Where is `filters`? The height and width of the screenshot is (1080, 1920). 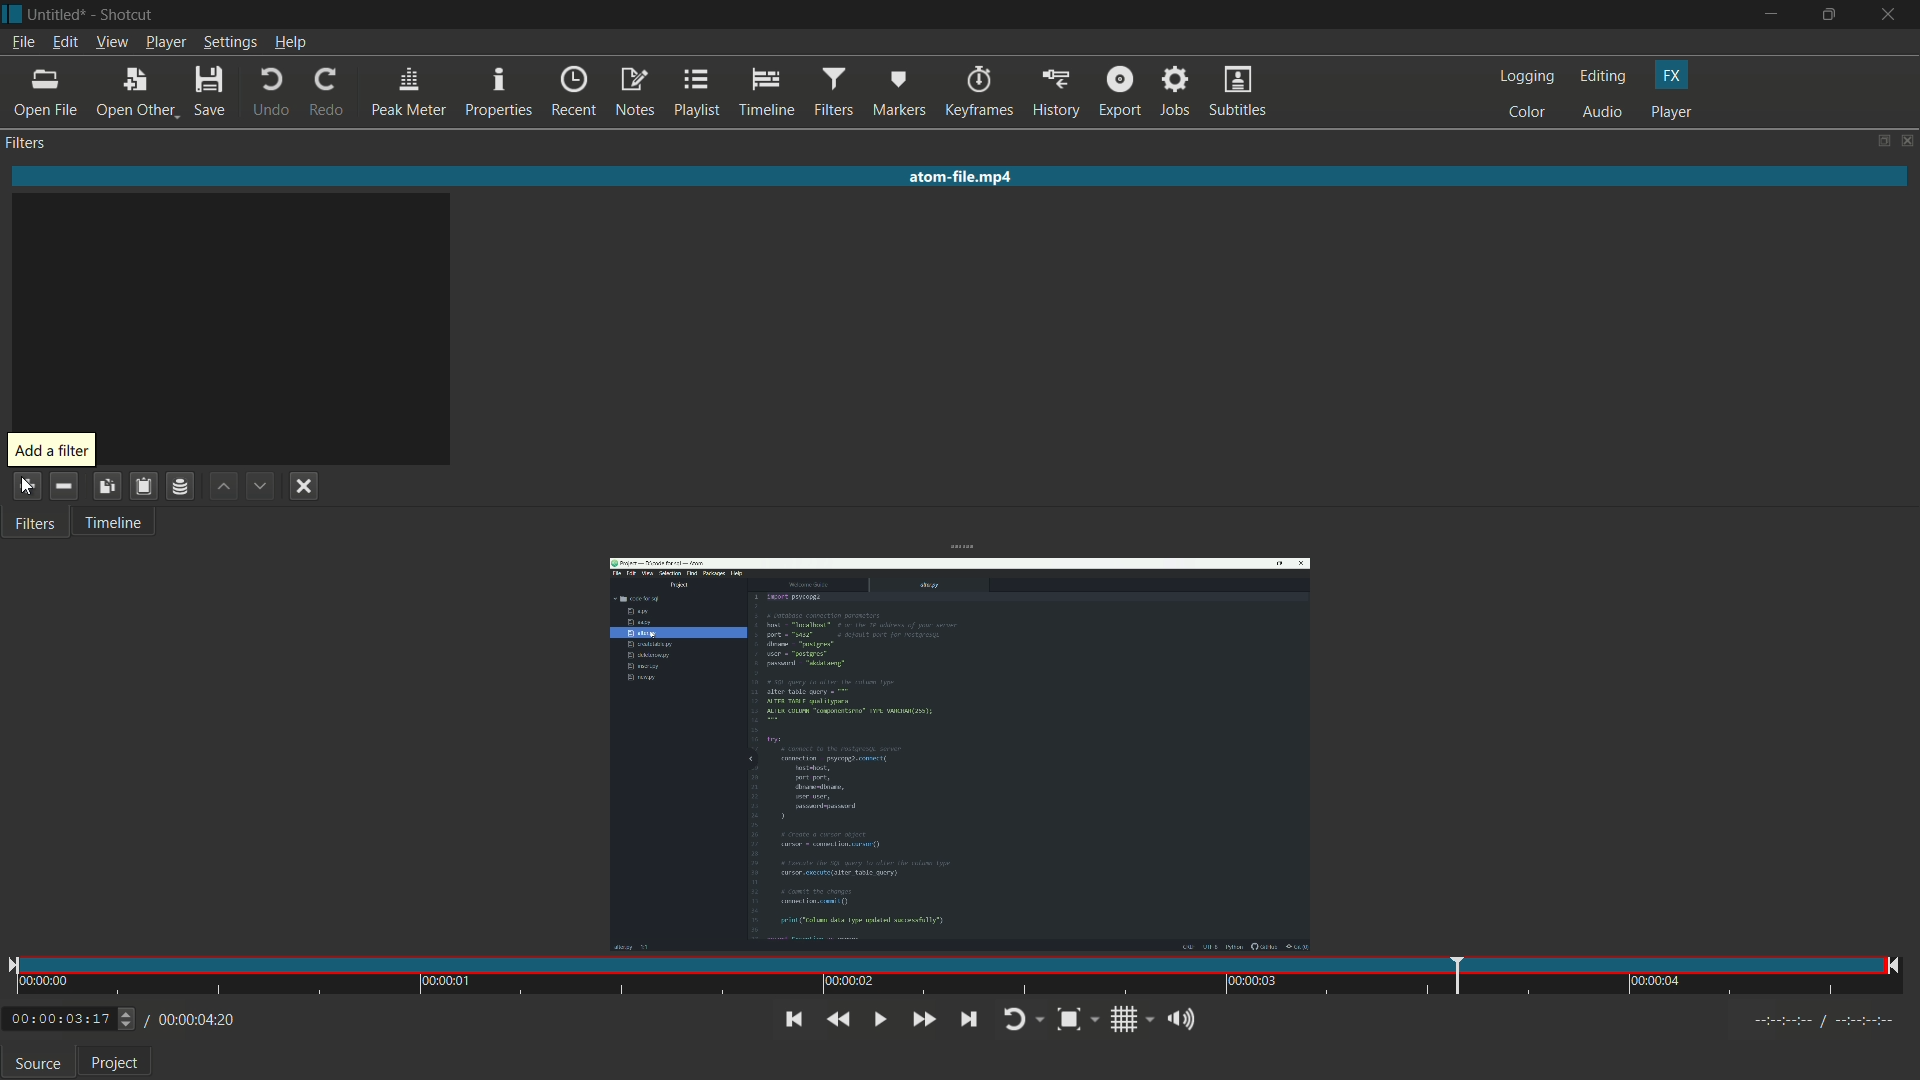
filters is located at coordinates (27, 143).